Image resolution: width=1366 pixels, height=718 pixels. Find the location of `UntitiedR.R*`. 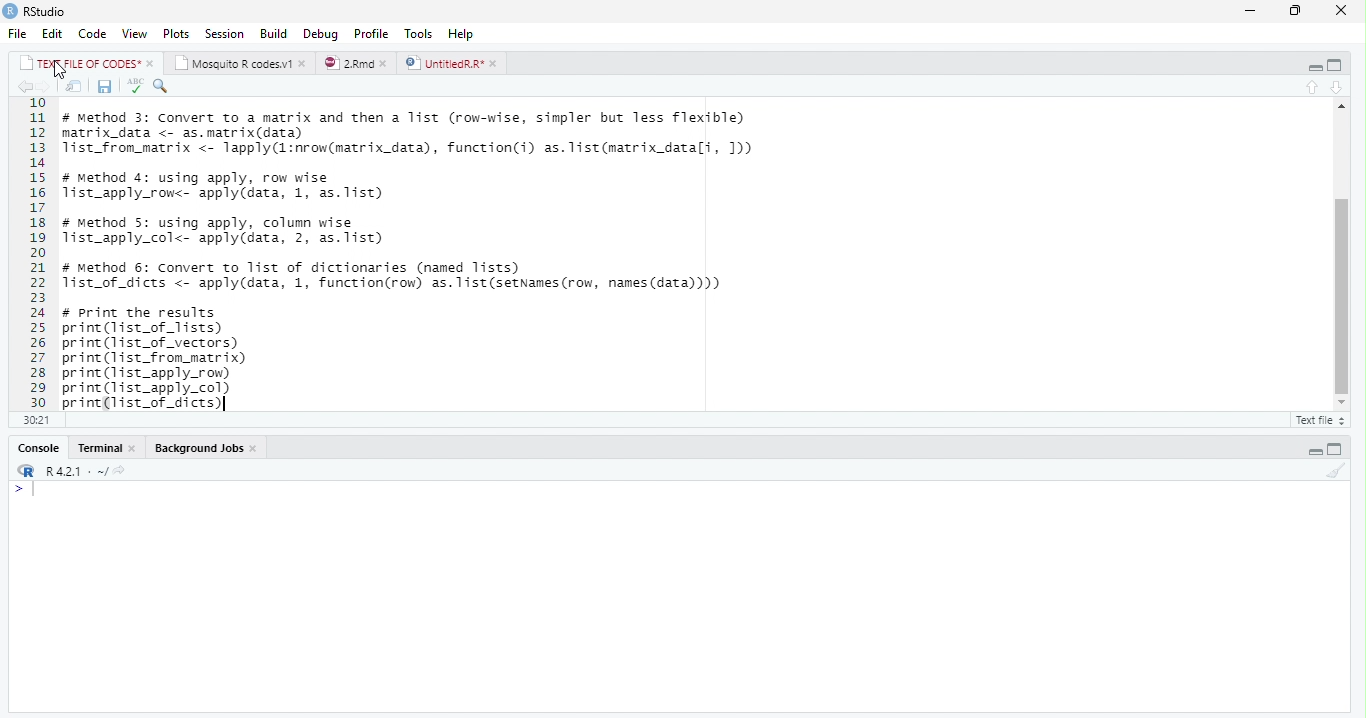

UntitiedR.R* is located at coordinates (454, 63).